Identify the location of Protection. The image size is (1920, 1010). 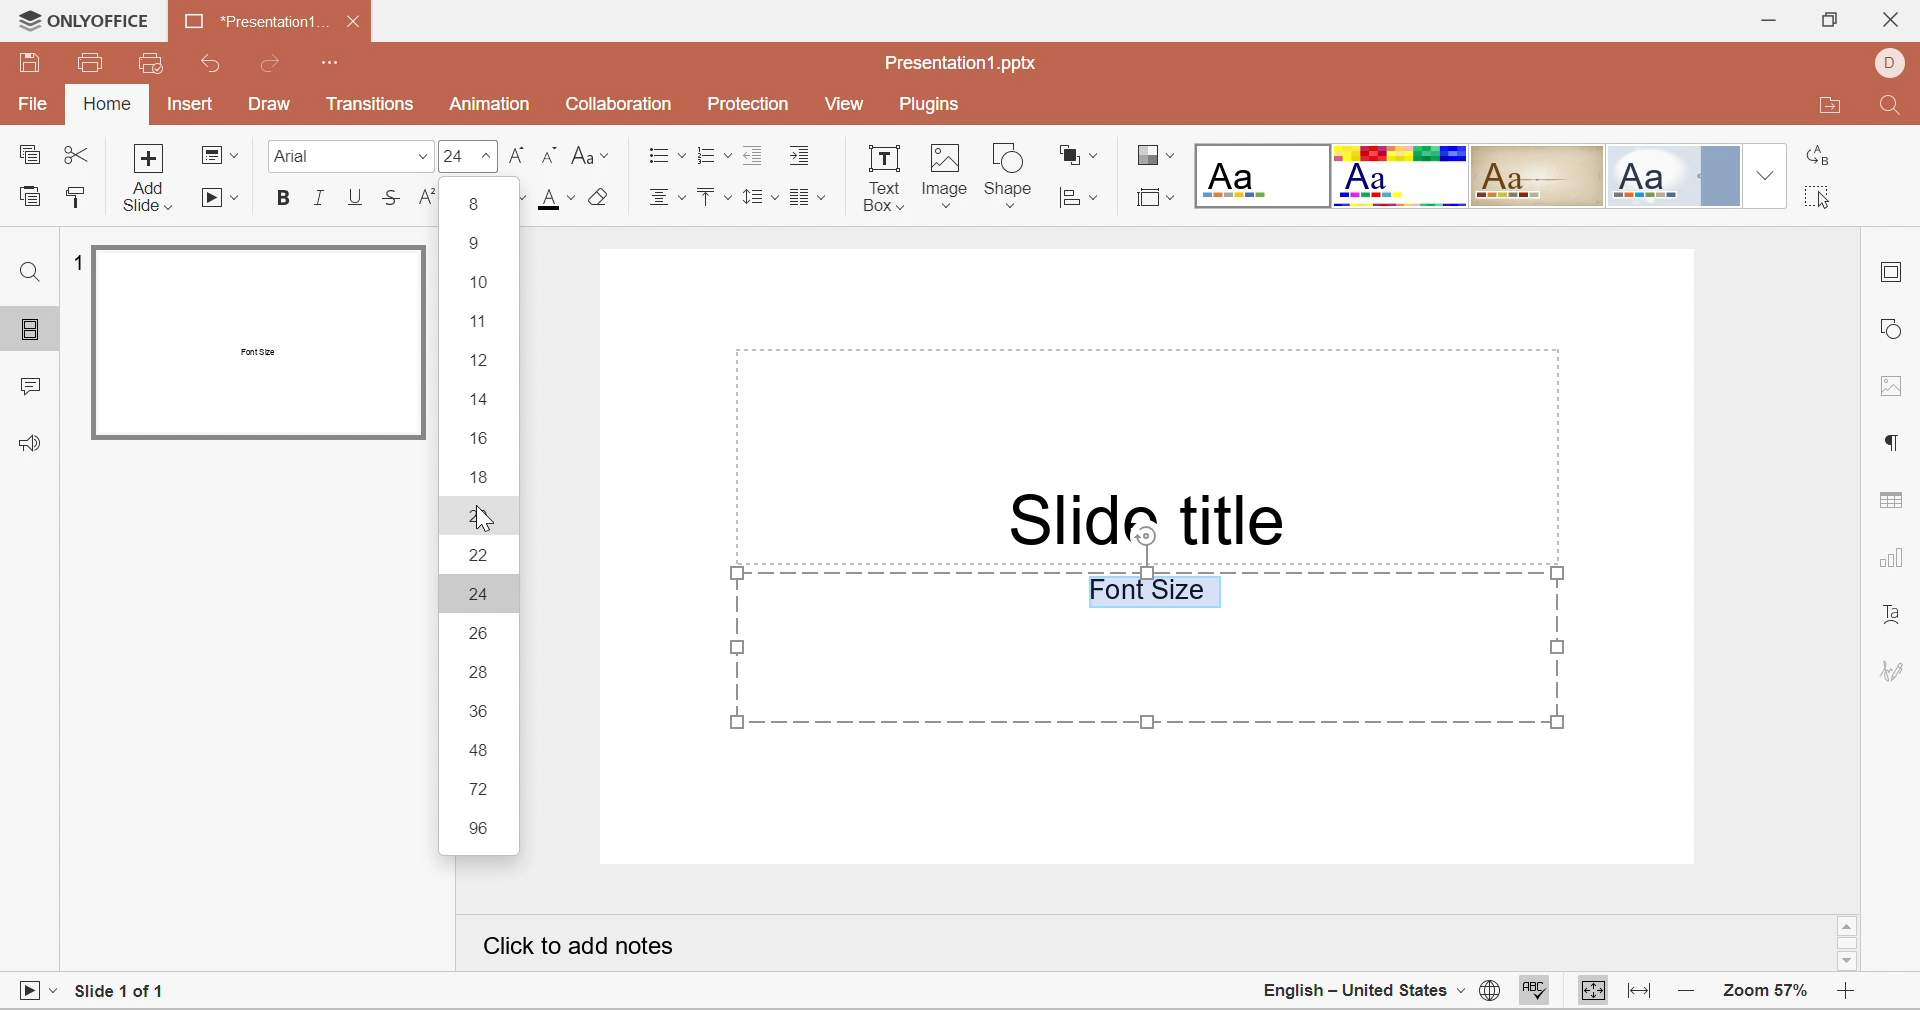
(748, 102).